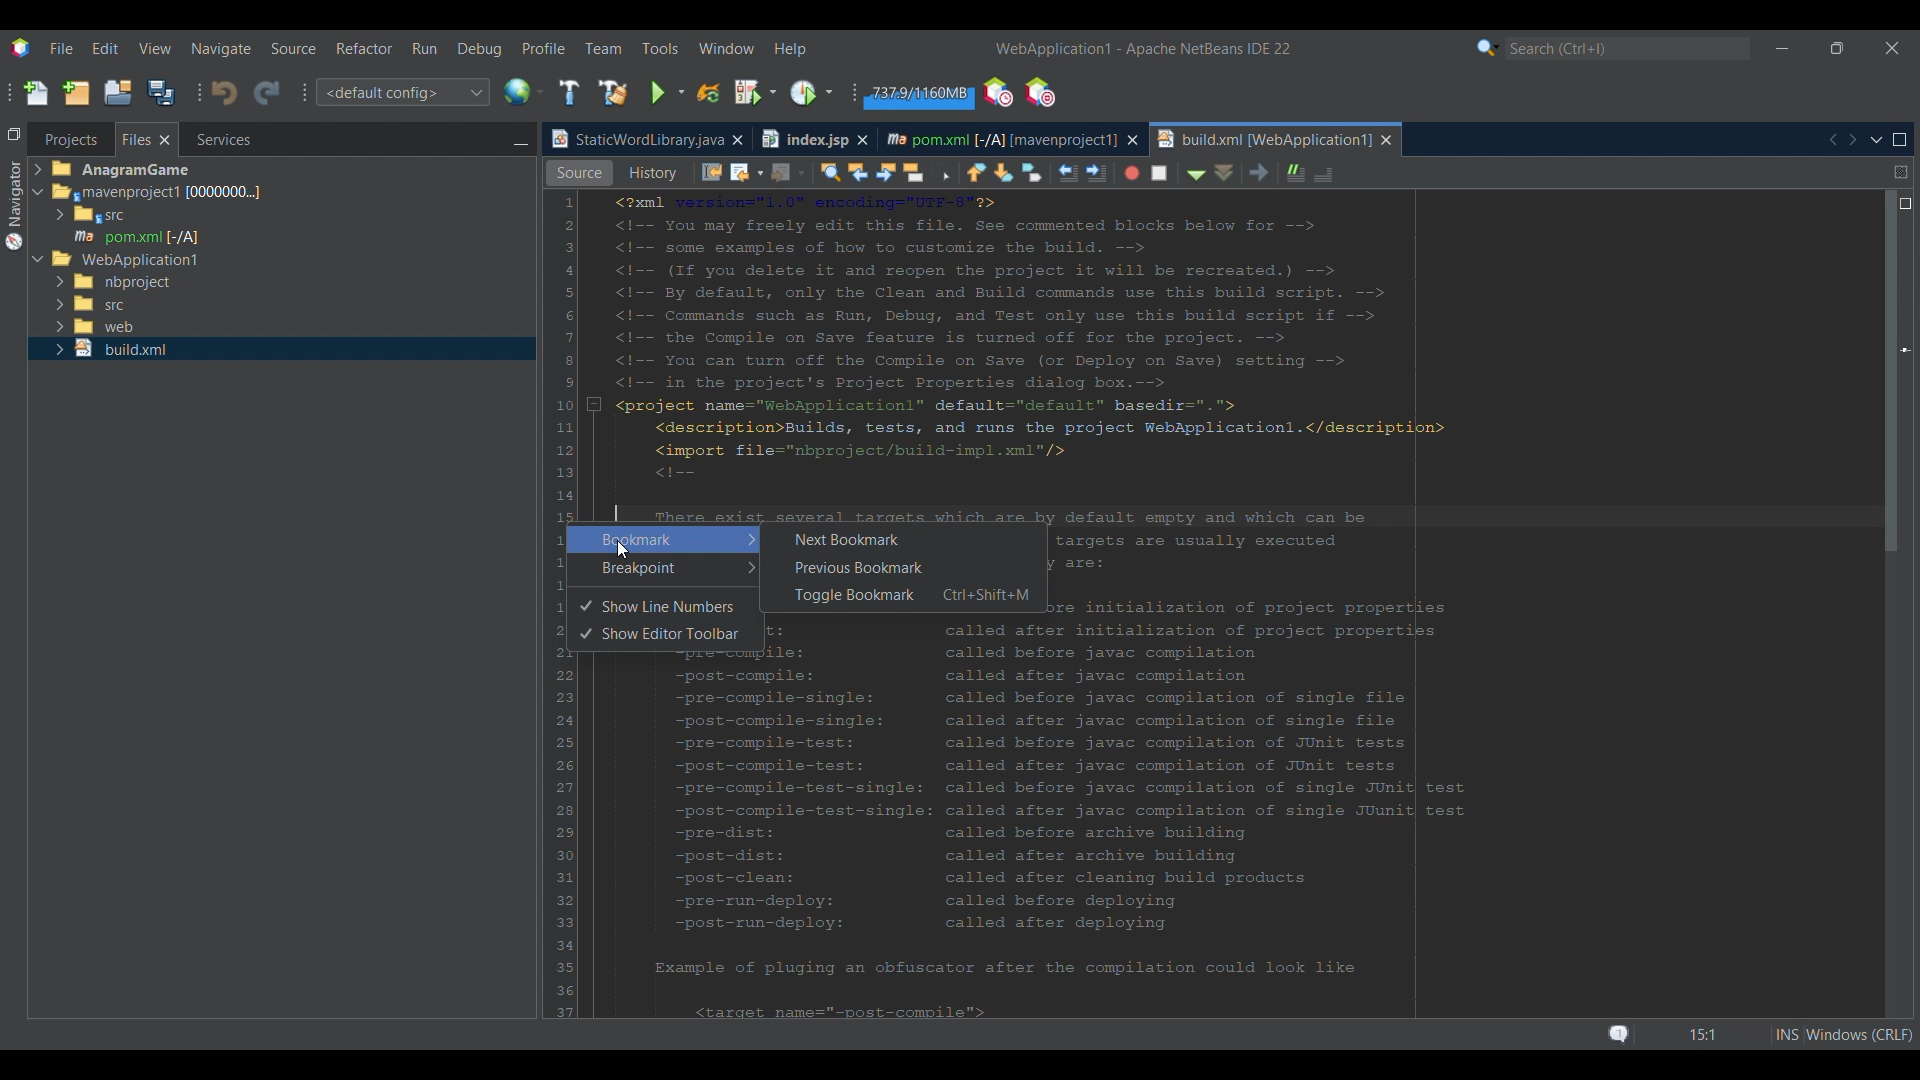 The width and height of the screenshot is (1920, 1080). What do you see at coordinates (1039, 92) in the screenshot?
I see `Pause I/O checks` at bounding box center [1039, 92].